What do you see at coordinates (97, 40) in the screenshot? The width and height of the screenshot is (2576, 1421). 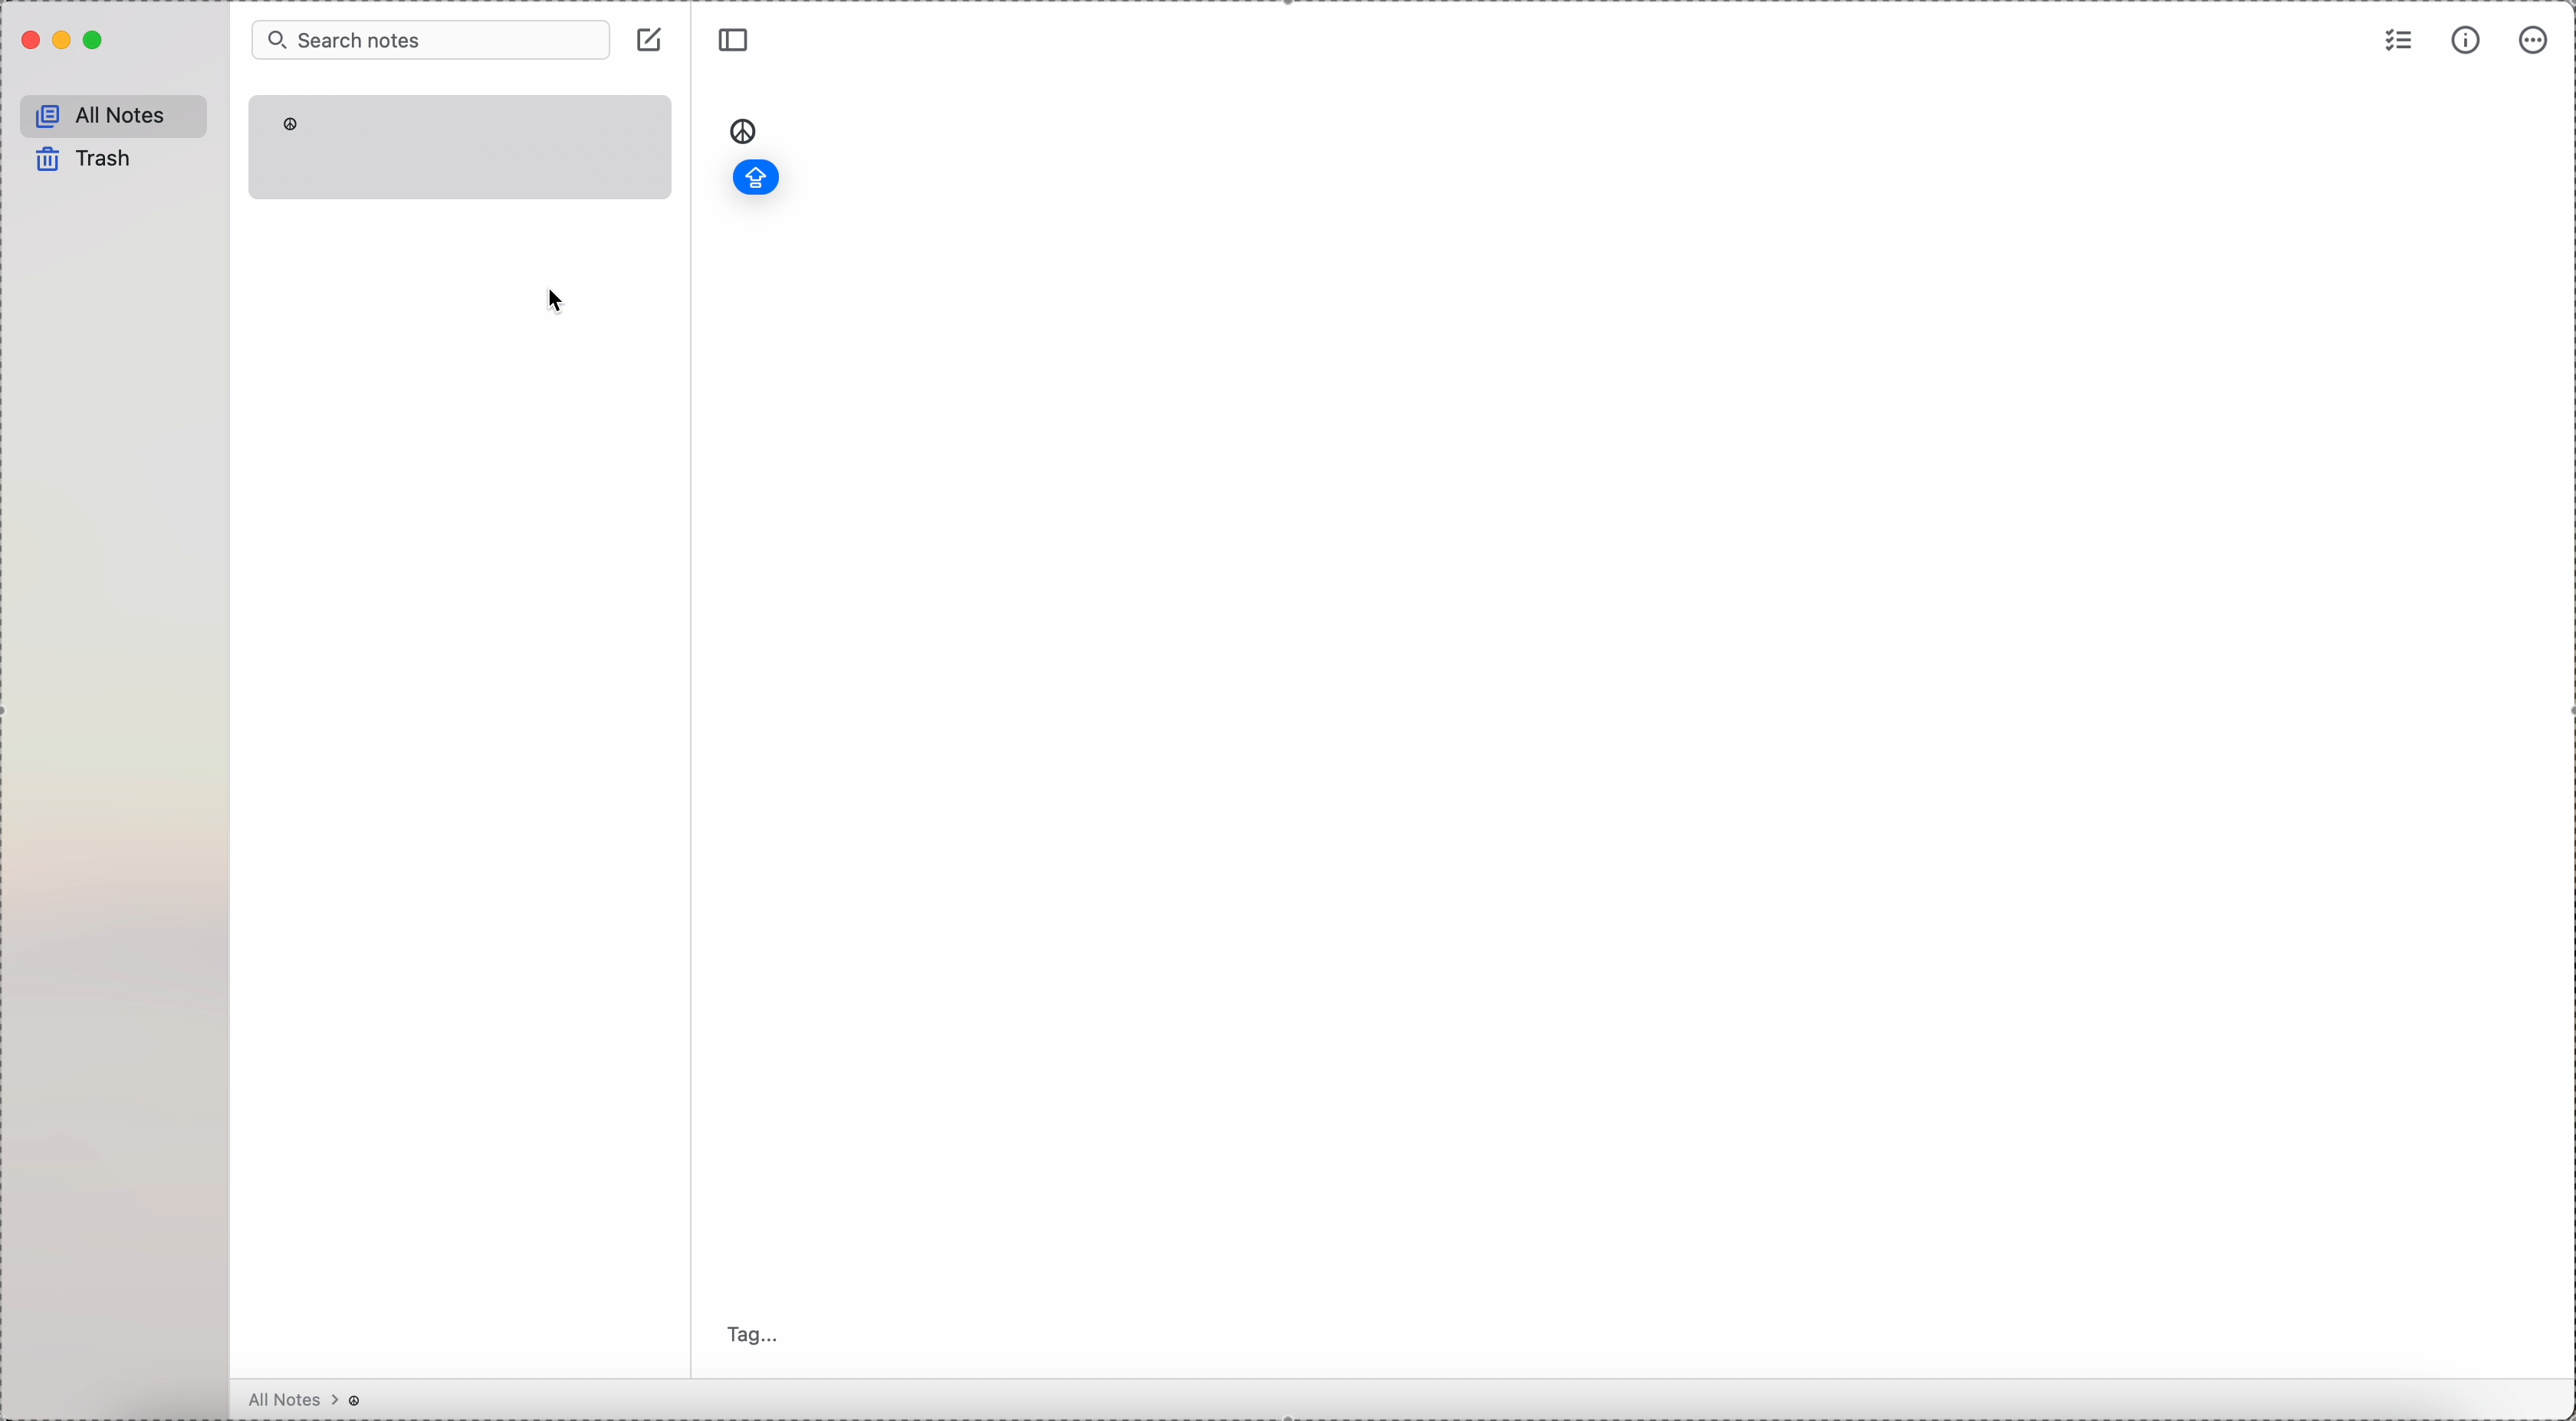 I see `maximize Simplenote` at bounding box center [97, 40].